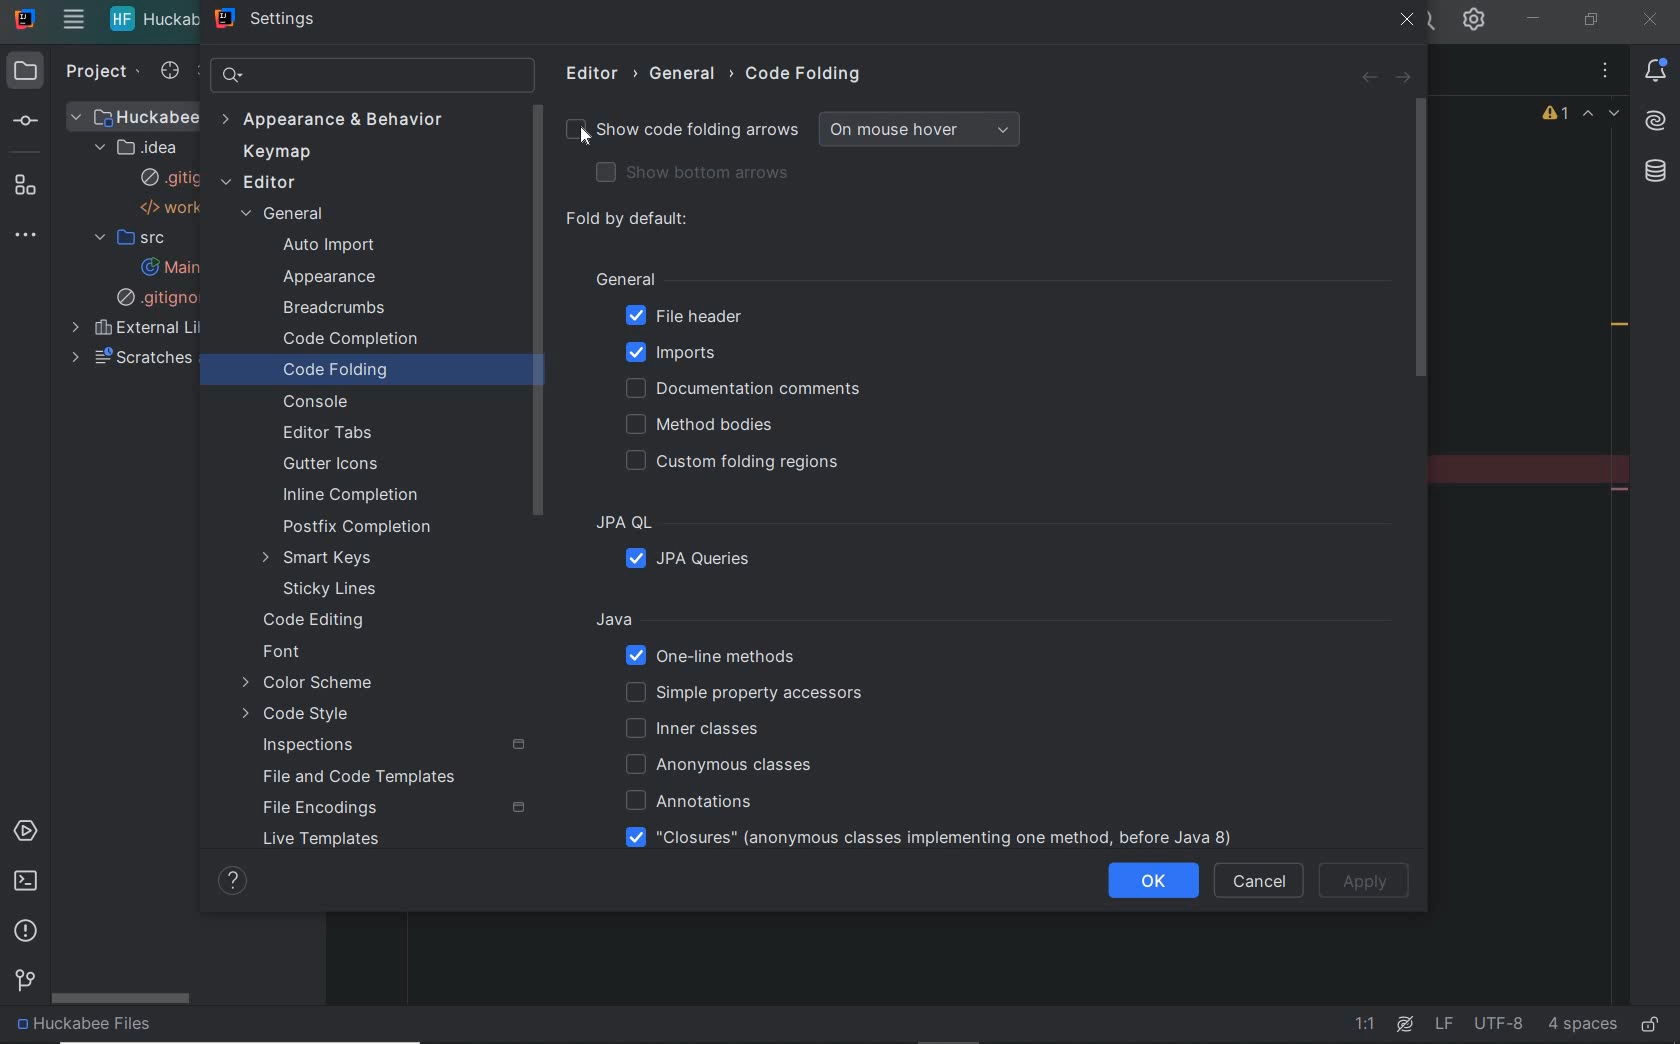 This screenshot has height=1044, width=1680. Describe the element at coordinates (1423, 245) in the screenshot. I see `scrollbar` at that location.